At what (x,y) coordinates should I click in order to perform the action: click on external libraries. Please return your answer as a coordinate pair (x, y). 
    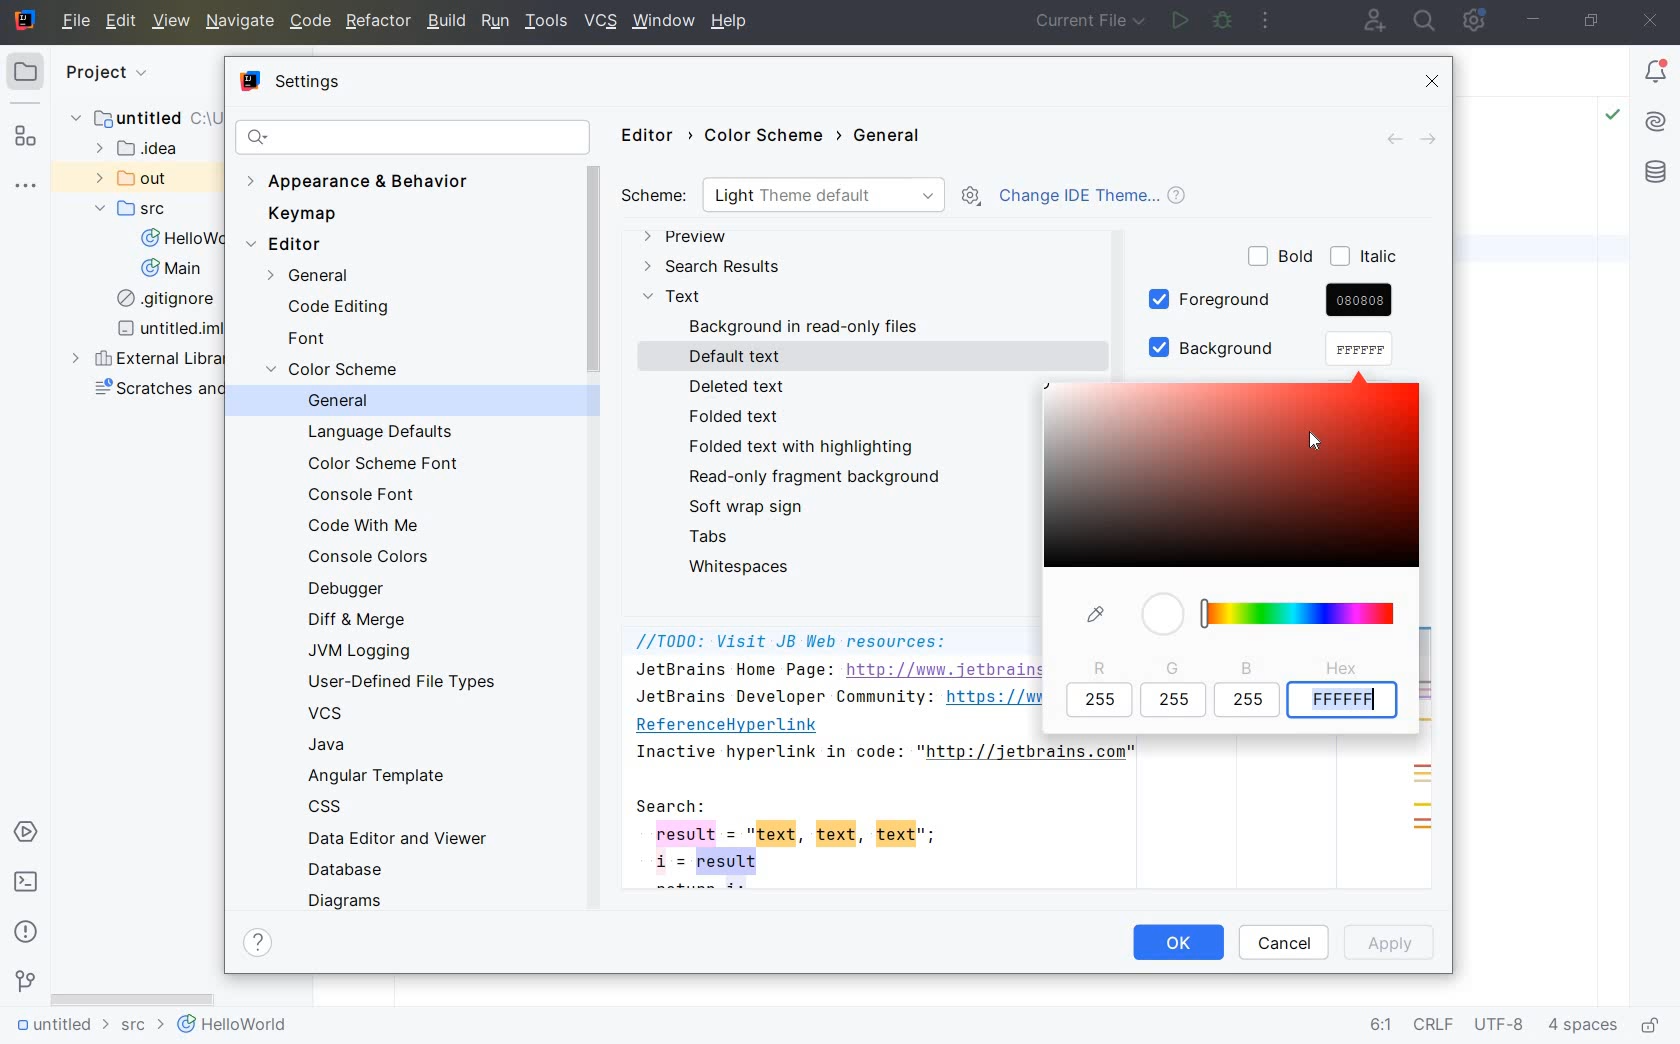
    Looking at the image, I should click on (151, 359).